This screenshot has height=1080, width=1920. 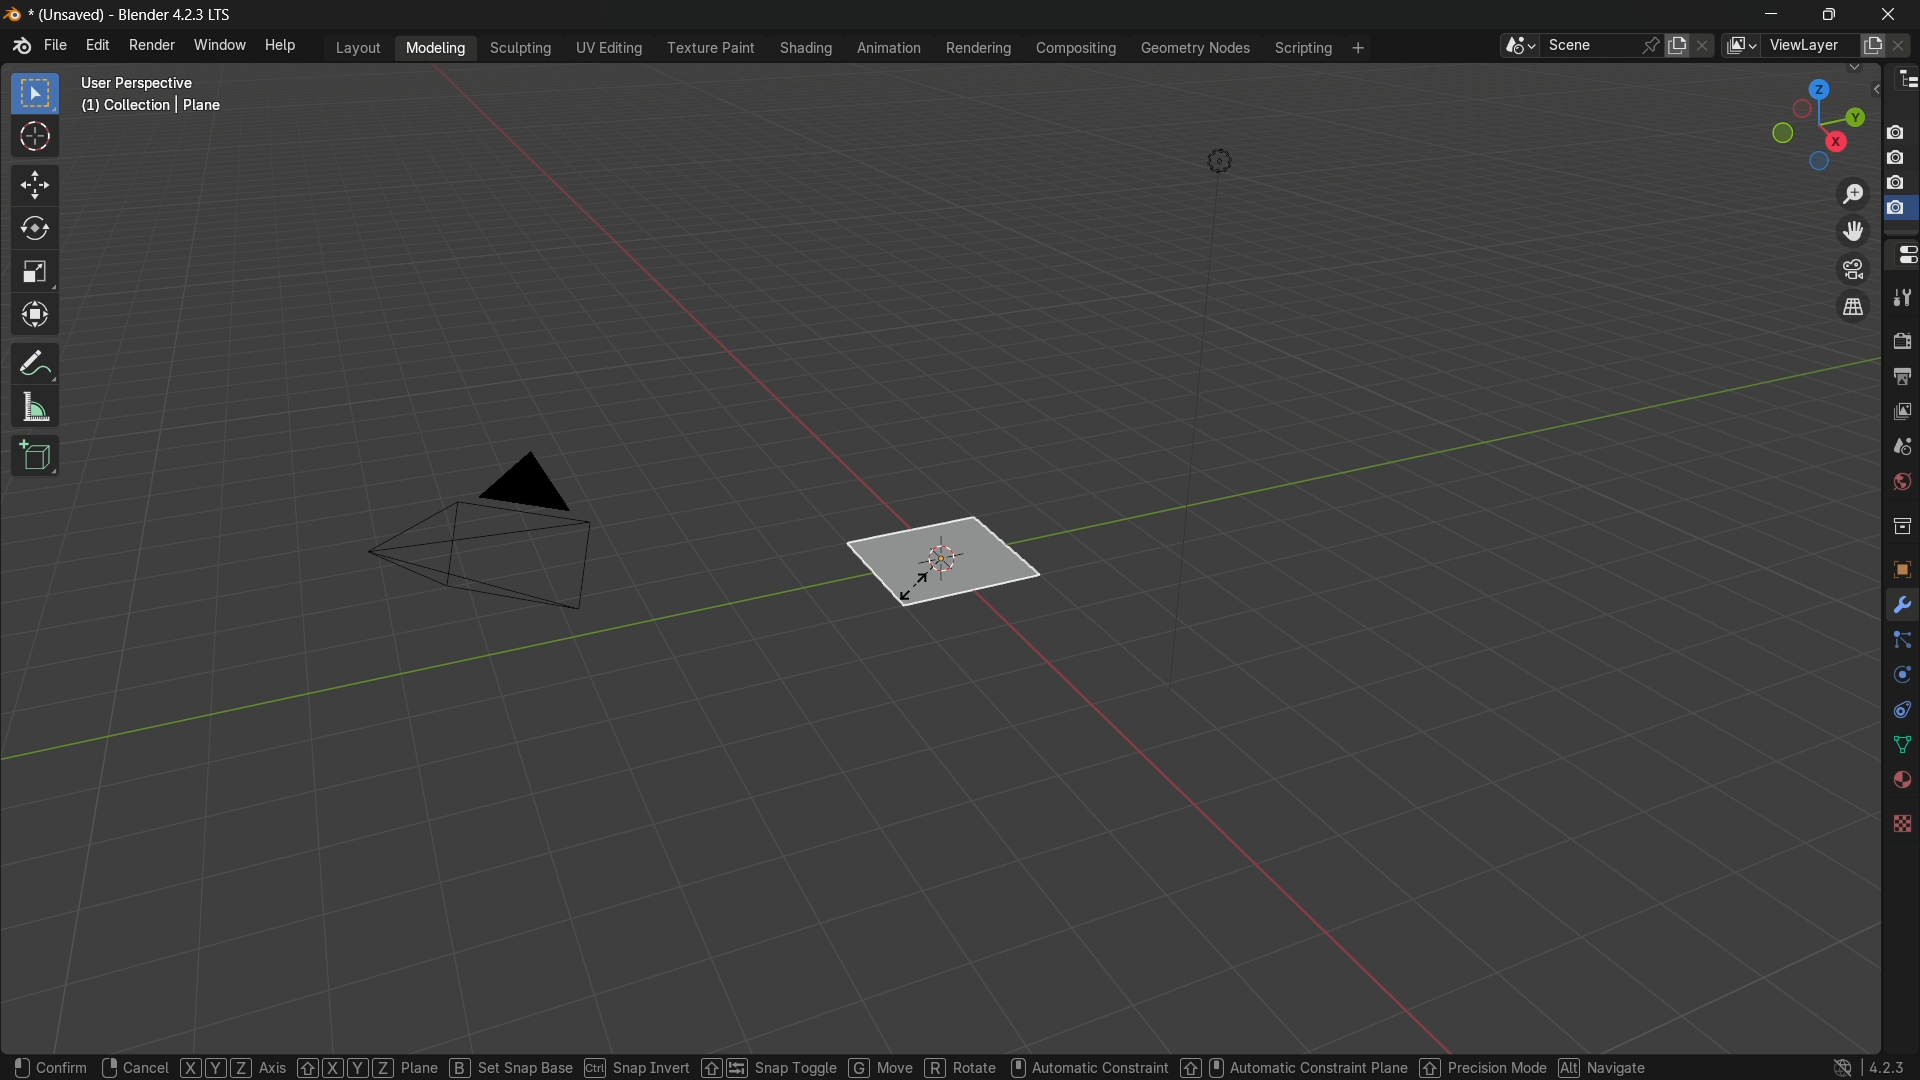 I want to click on close app, so click(x=1891, y=14).